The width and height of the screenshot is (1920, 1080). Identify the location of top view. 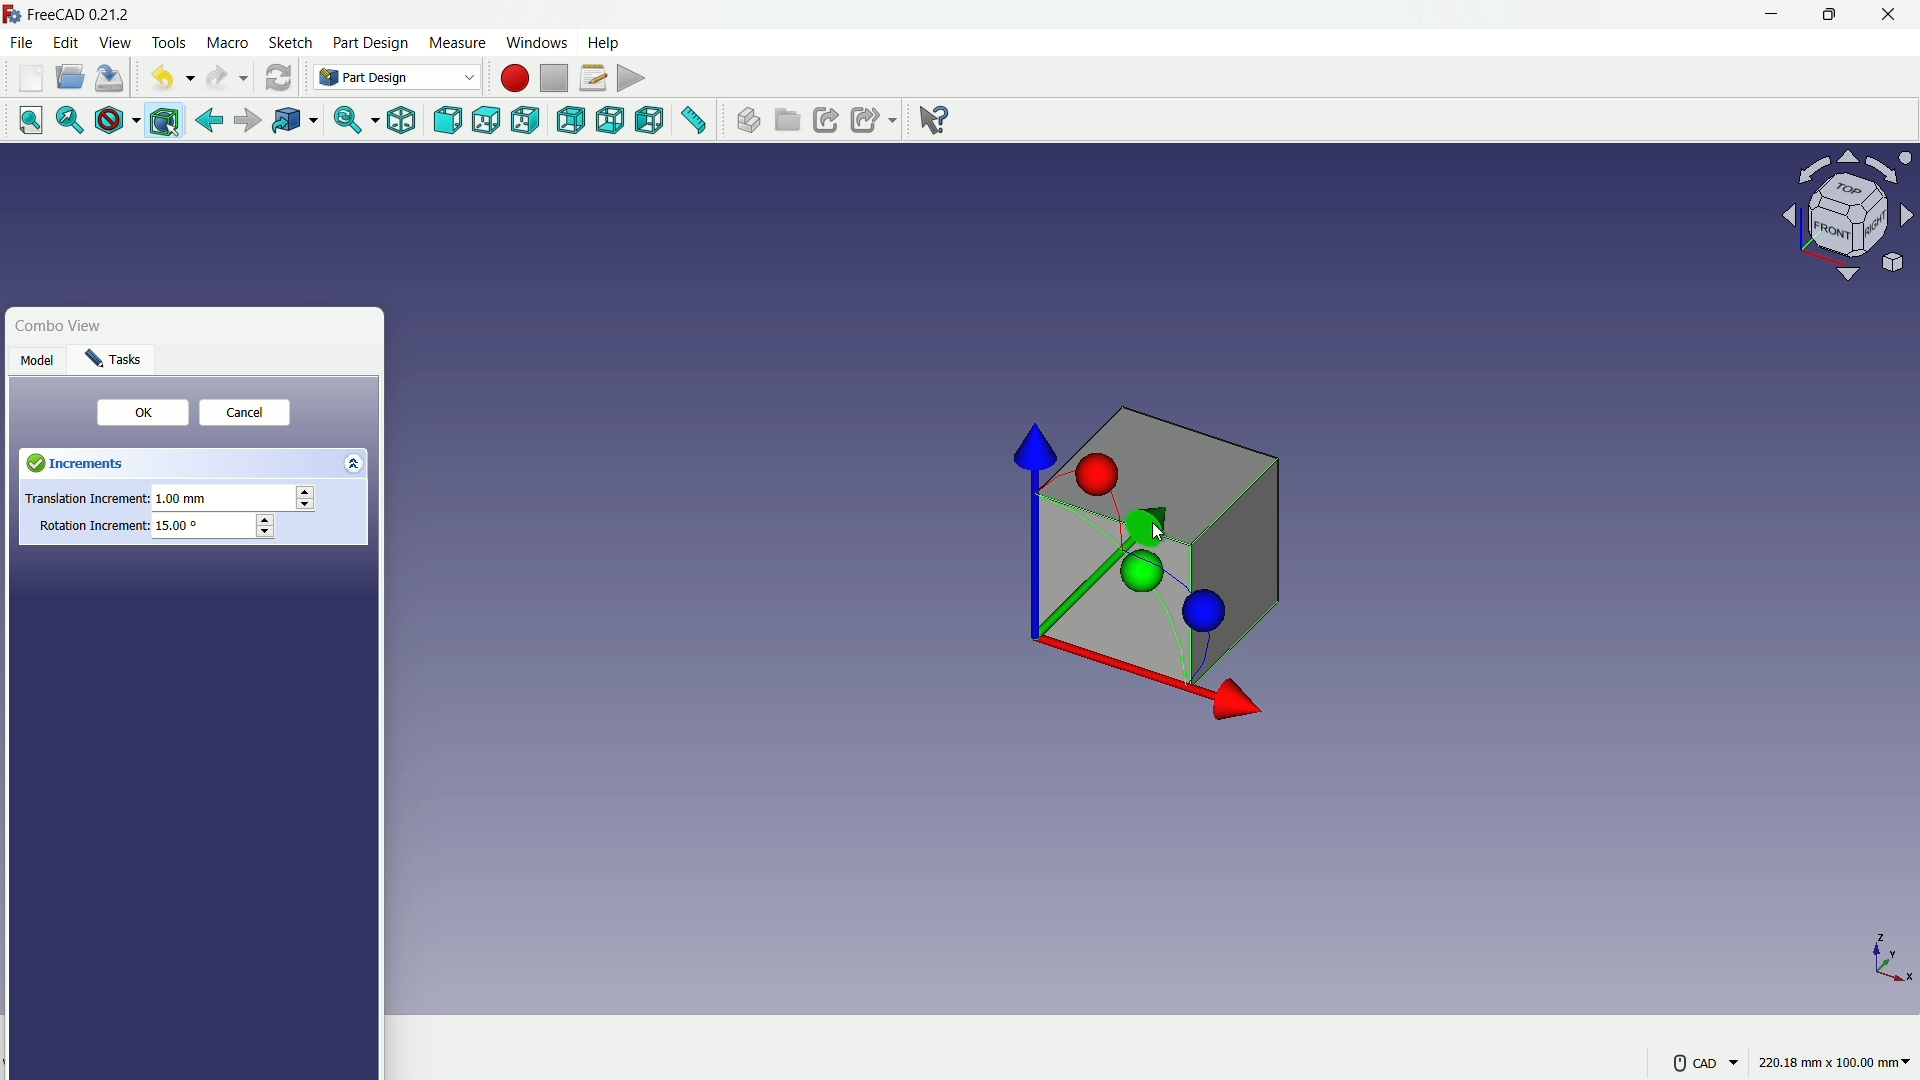
(490, 120).